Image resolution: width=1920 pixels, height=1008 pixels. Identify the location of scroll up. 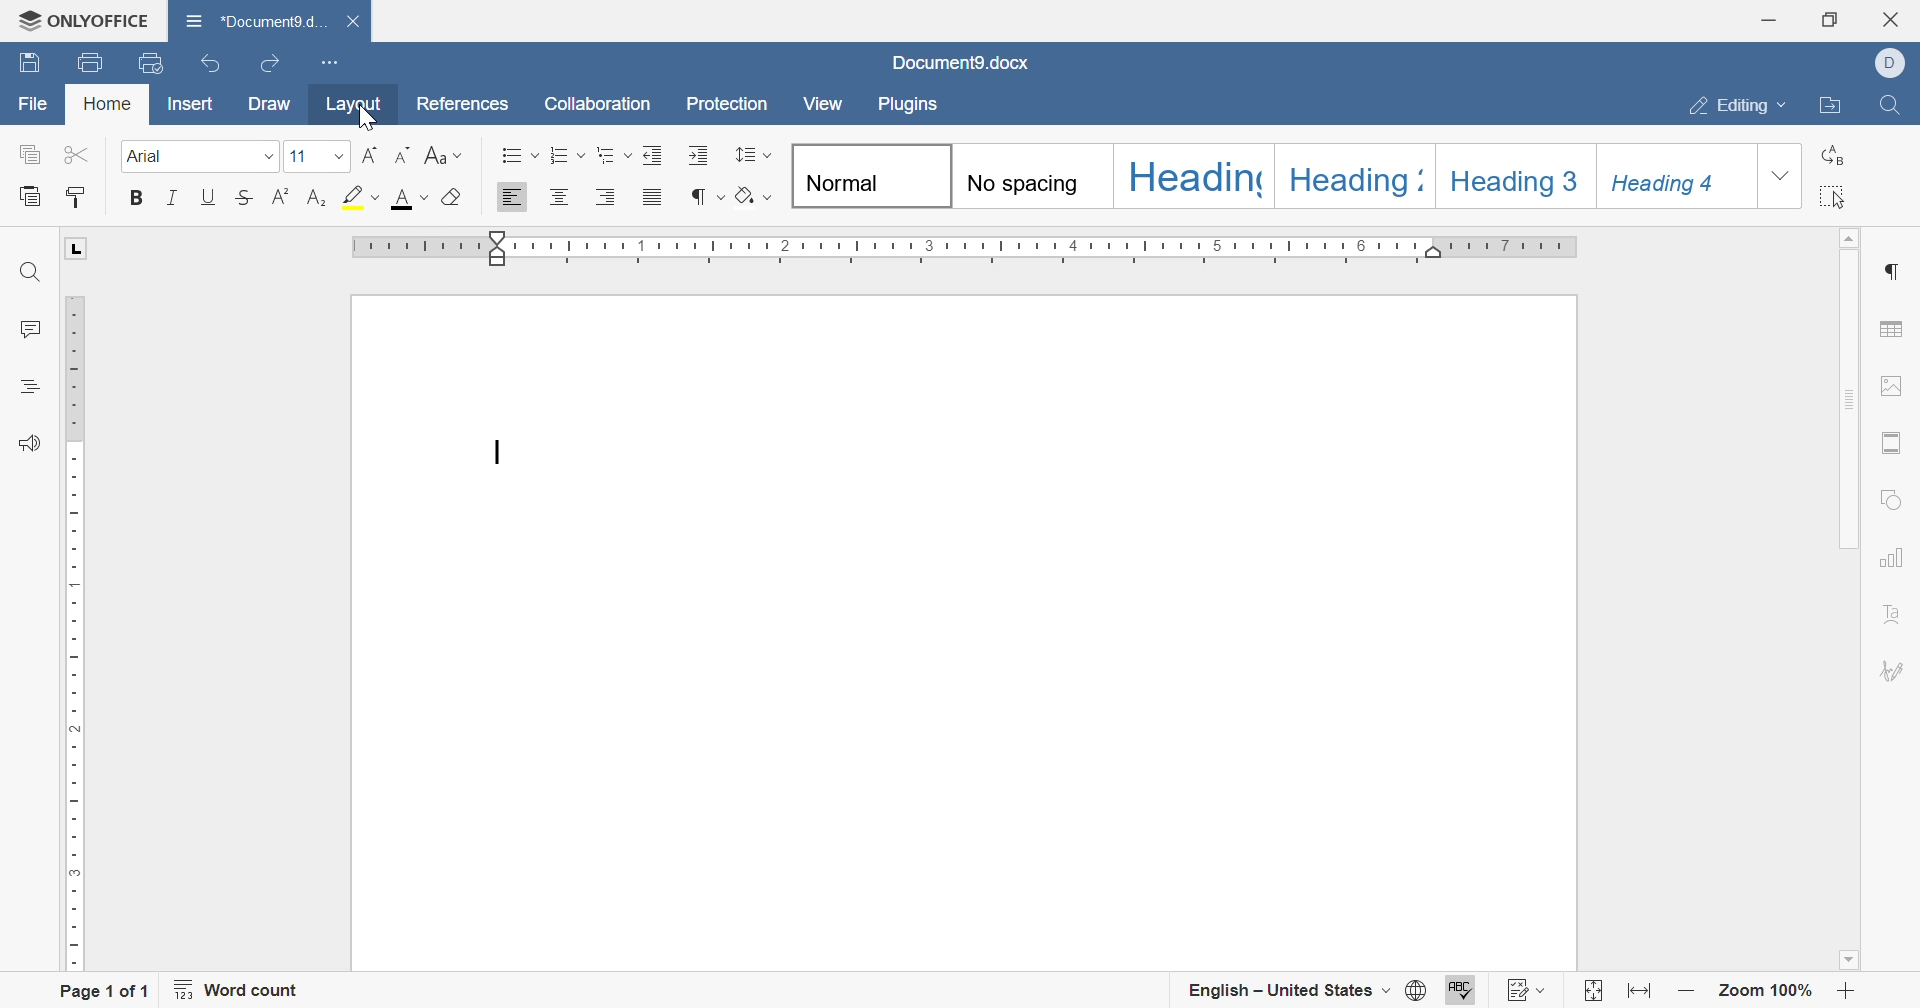
(1843, 238).